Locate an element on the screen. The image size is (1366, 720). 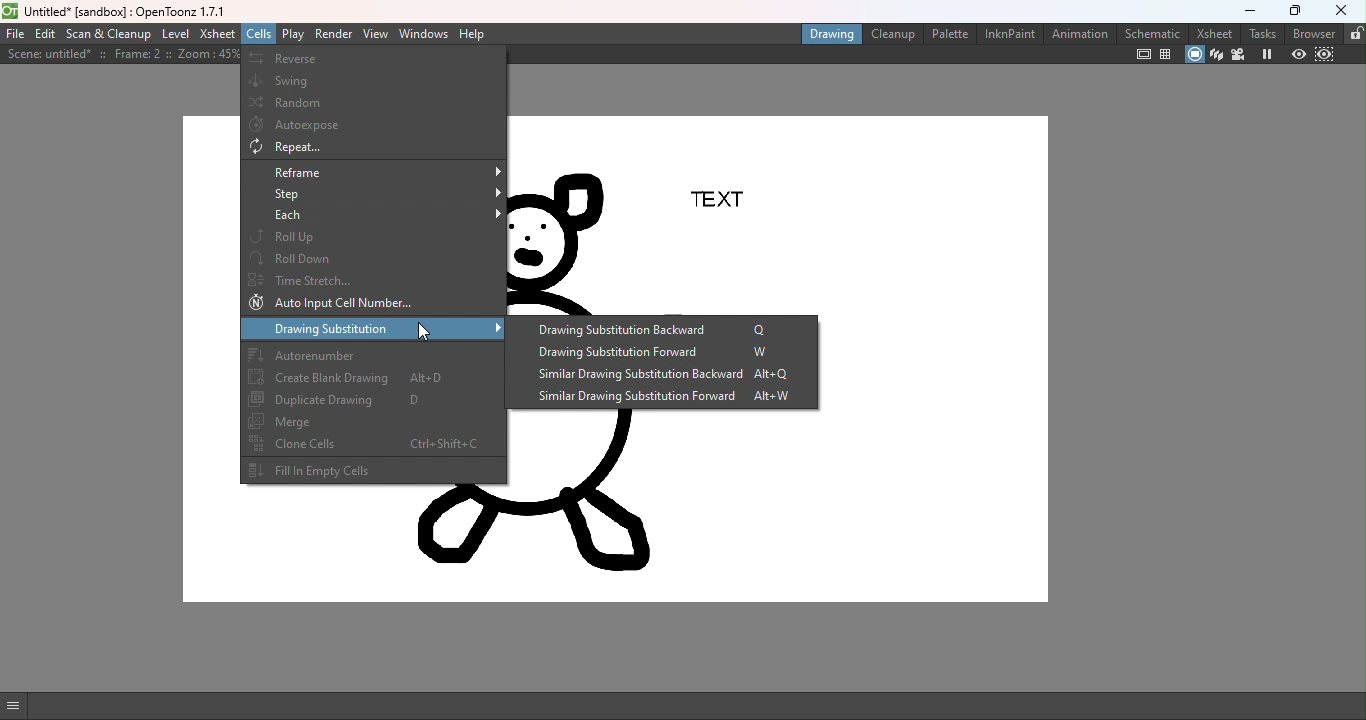
Roll up is located at coordinates (376, 238).